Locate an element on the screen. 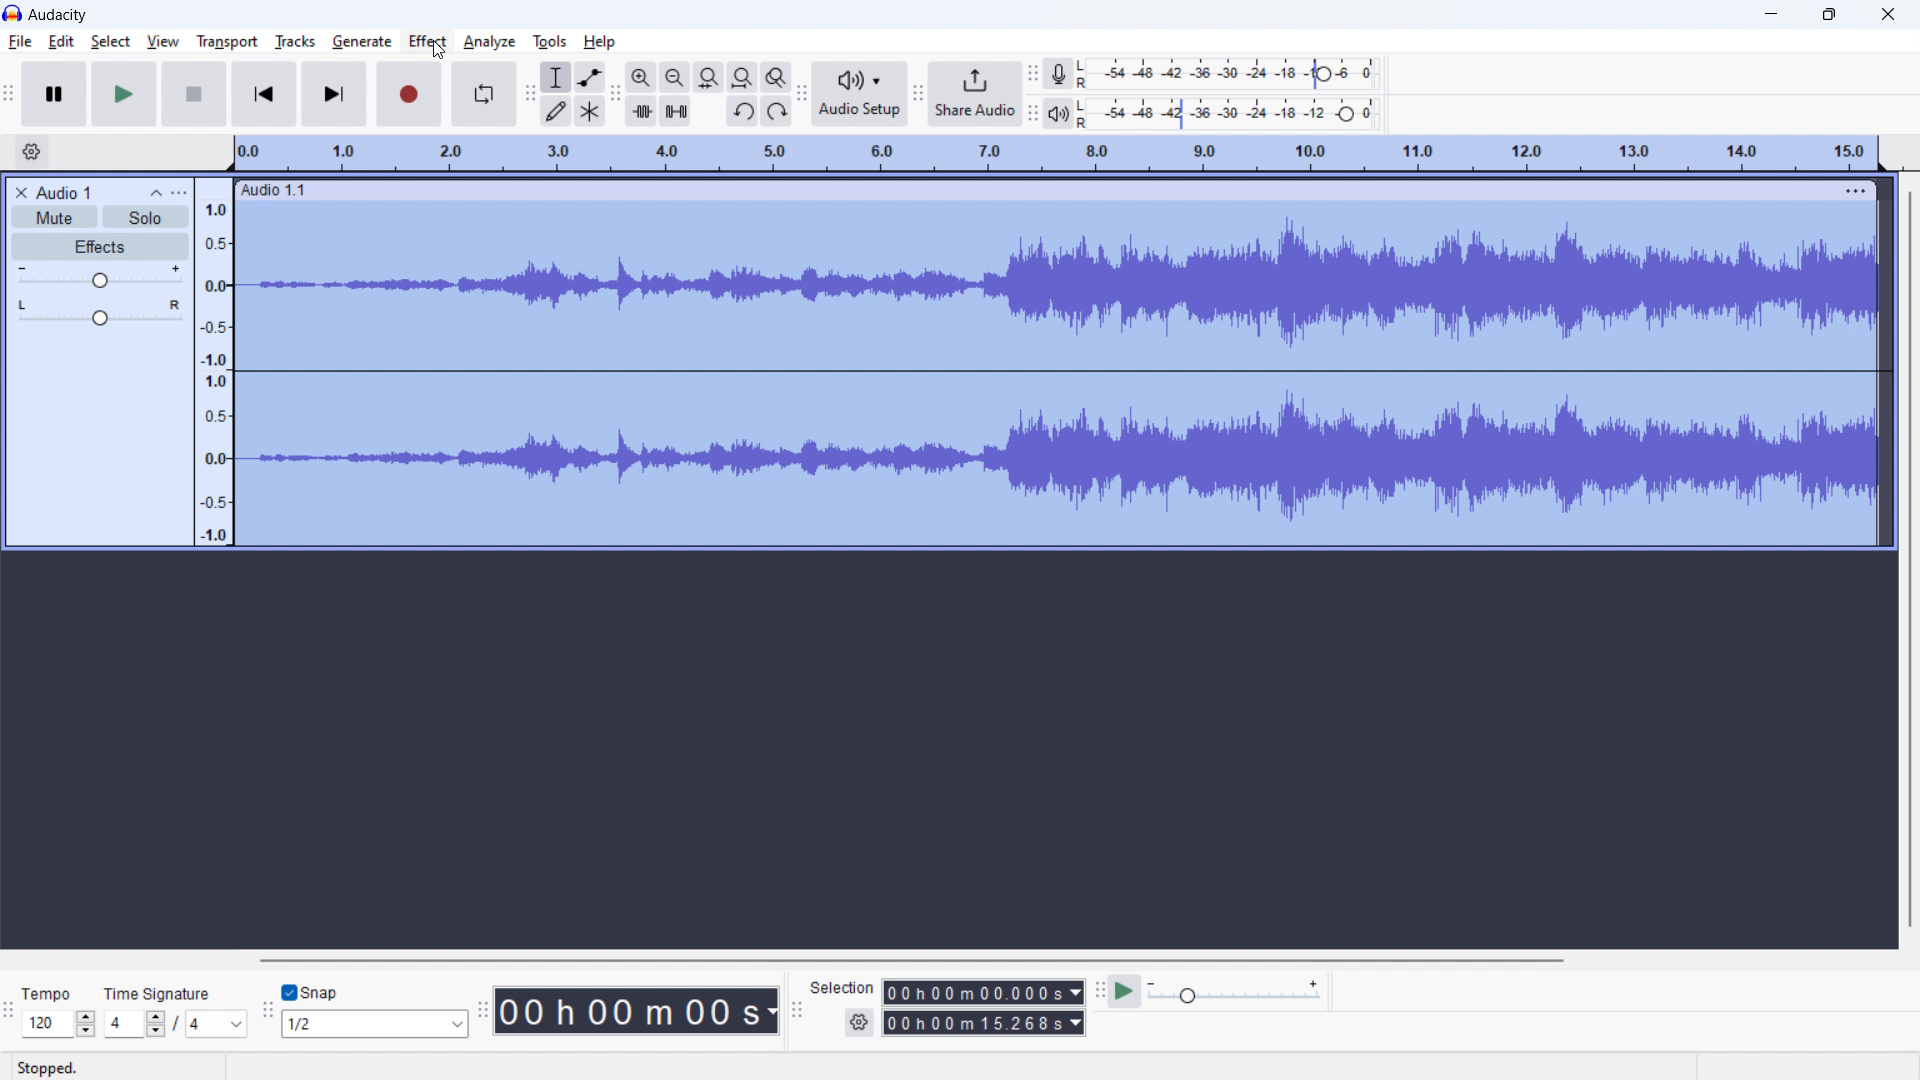 This screenshot has width=1920, height=1080. skip to start is located at coordinates (264, 94).